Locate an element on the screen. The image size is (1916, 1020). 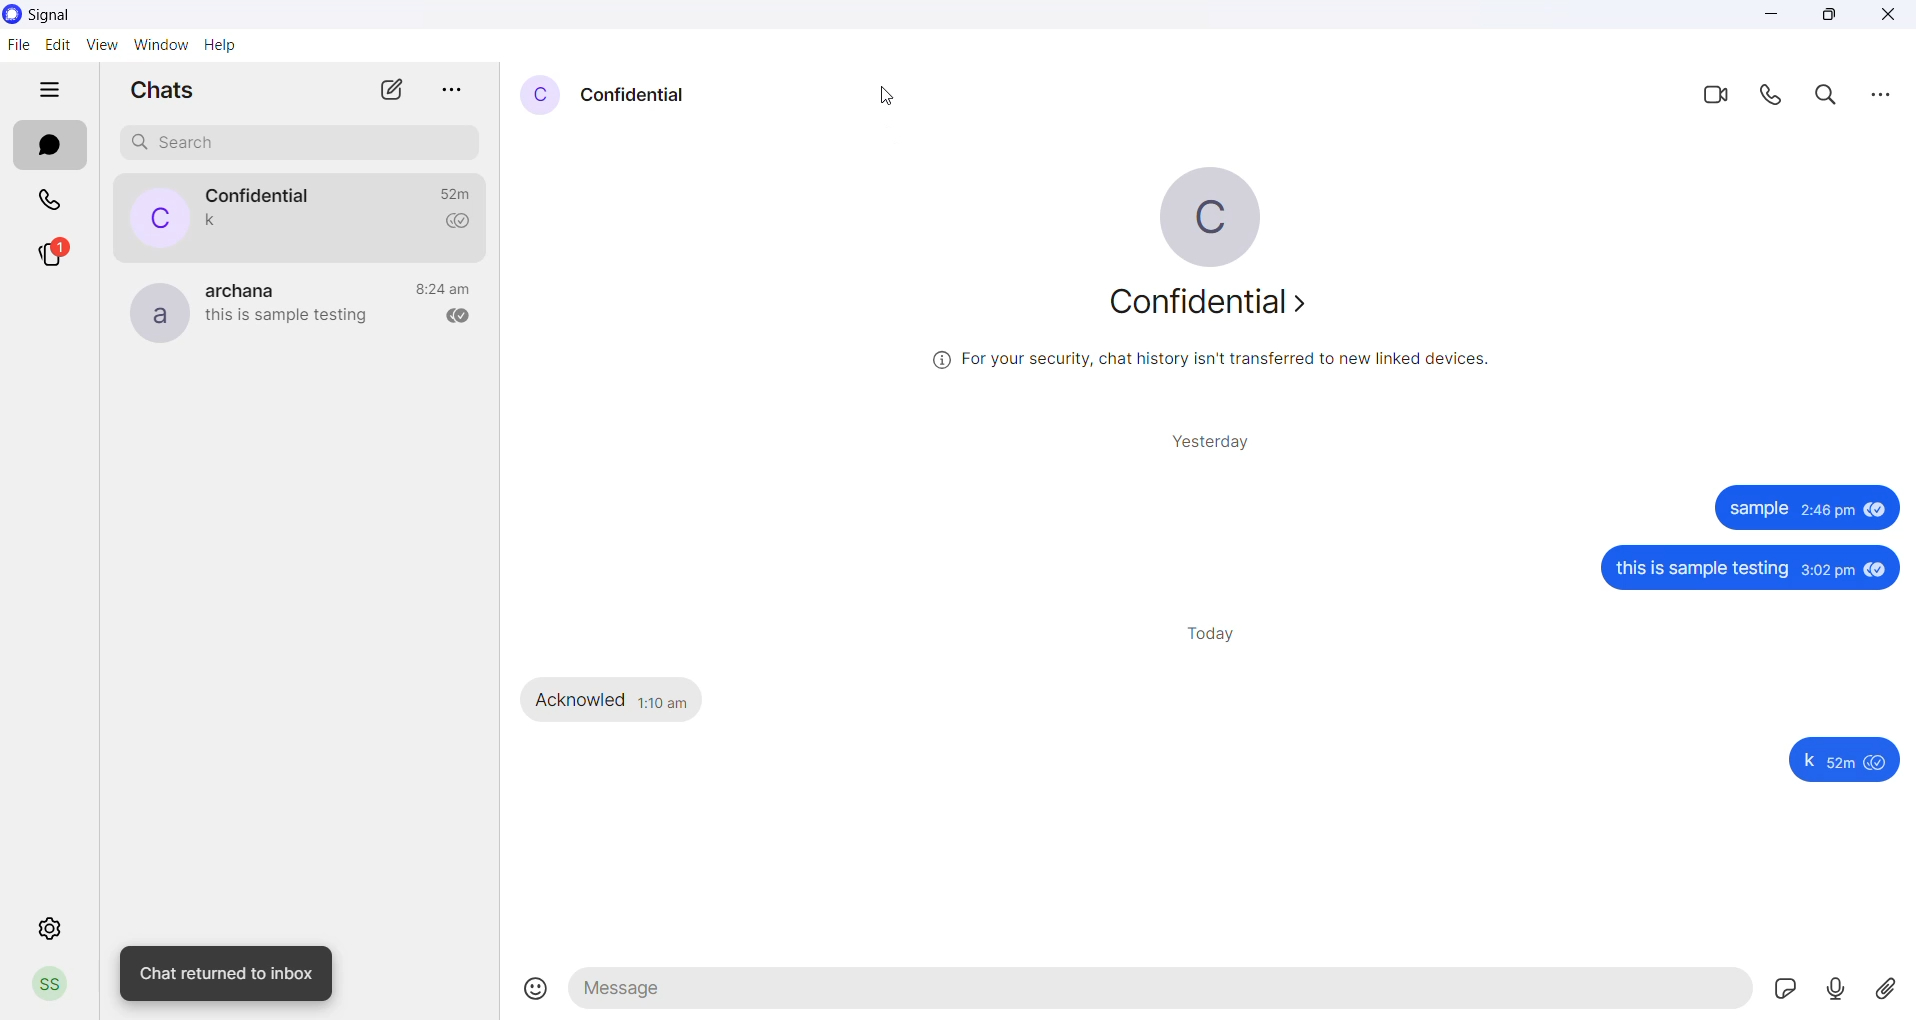
1:10 am is located at coordinates (667, 702).